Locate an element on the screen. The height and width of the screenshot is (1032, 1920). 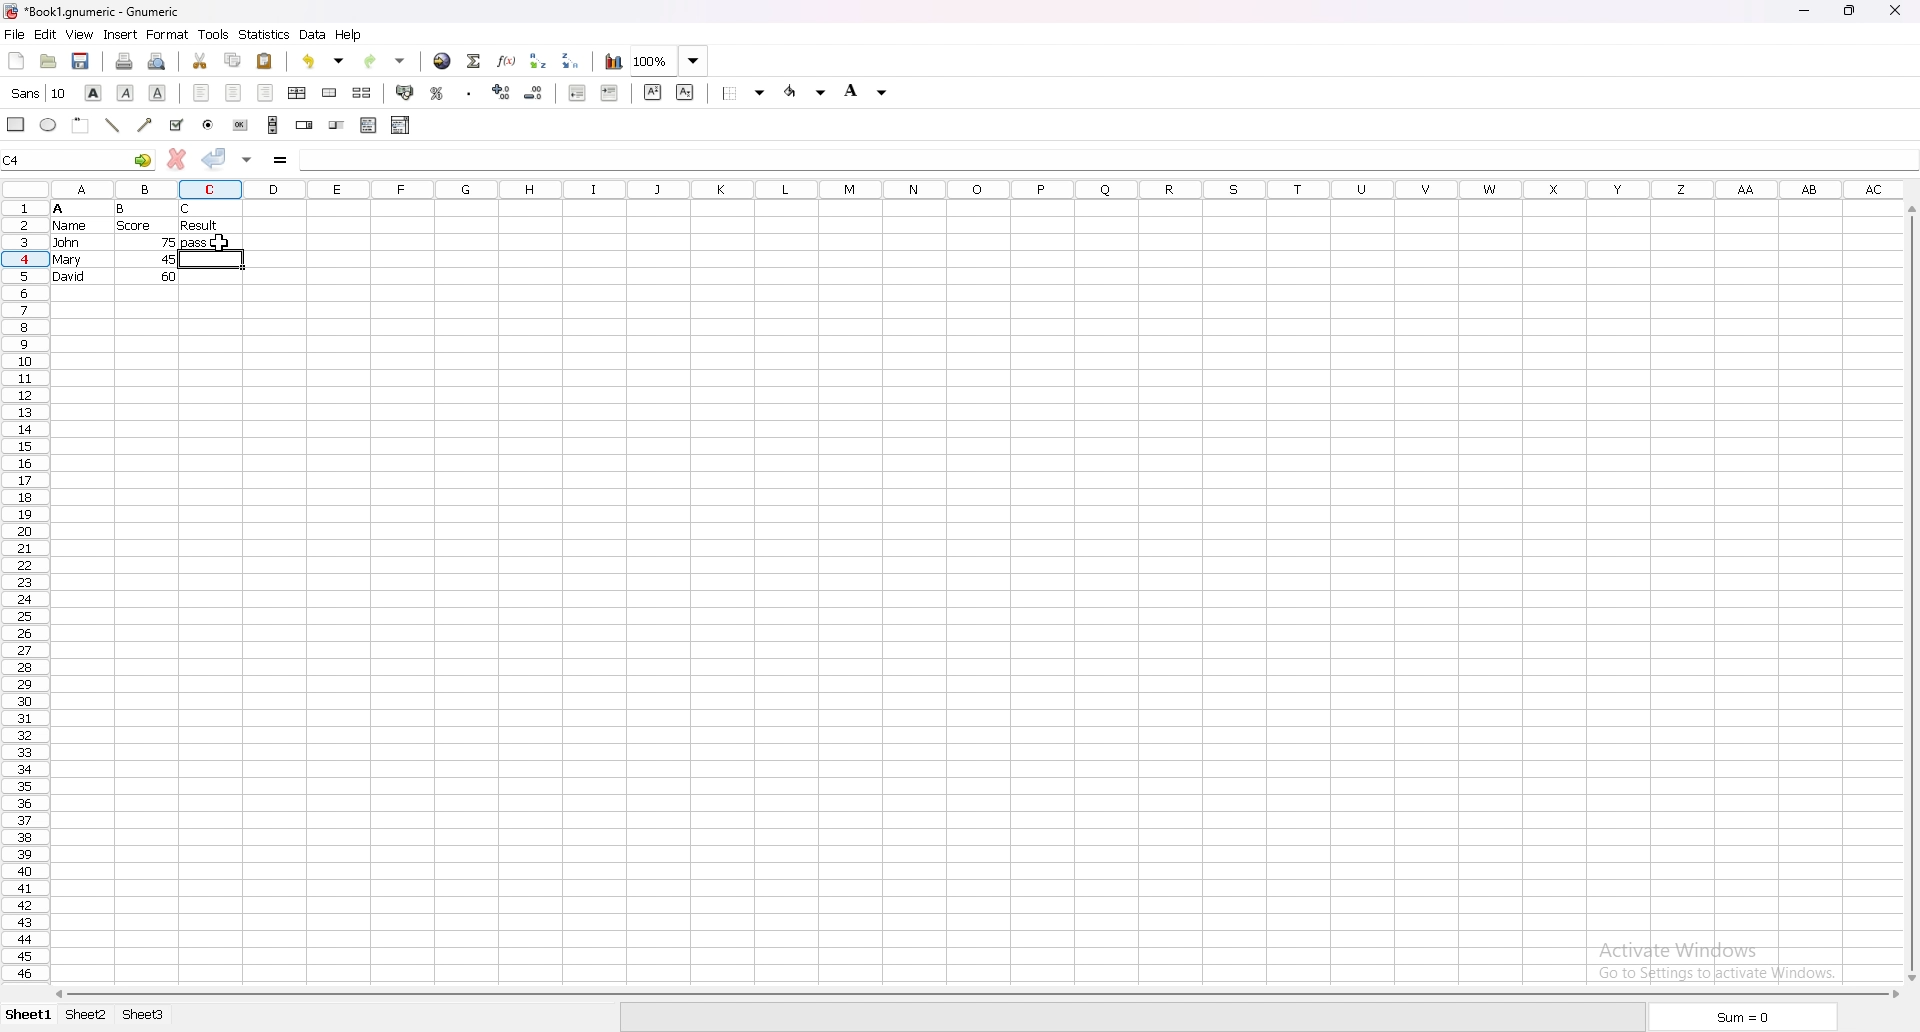
c is located at coordinates (188, 209).